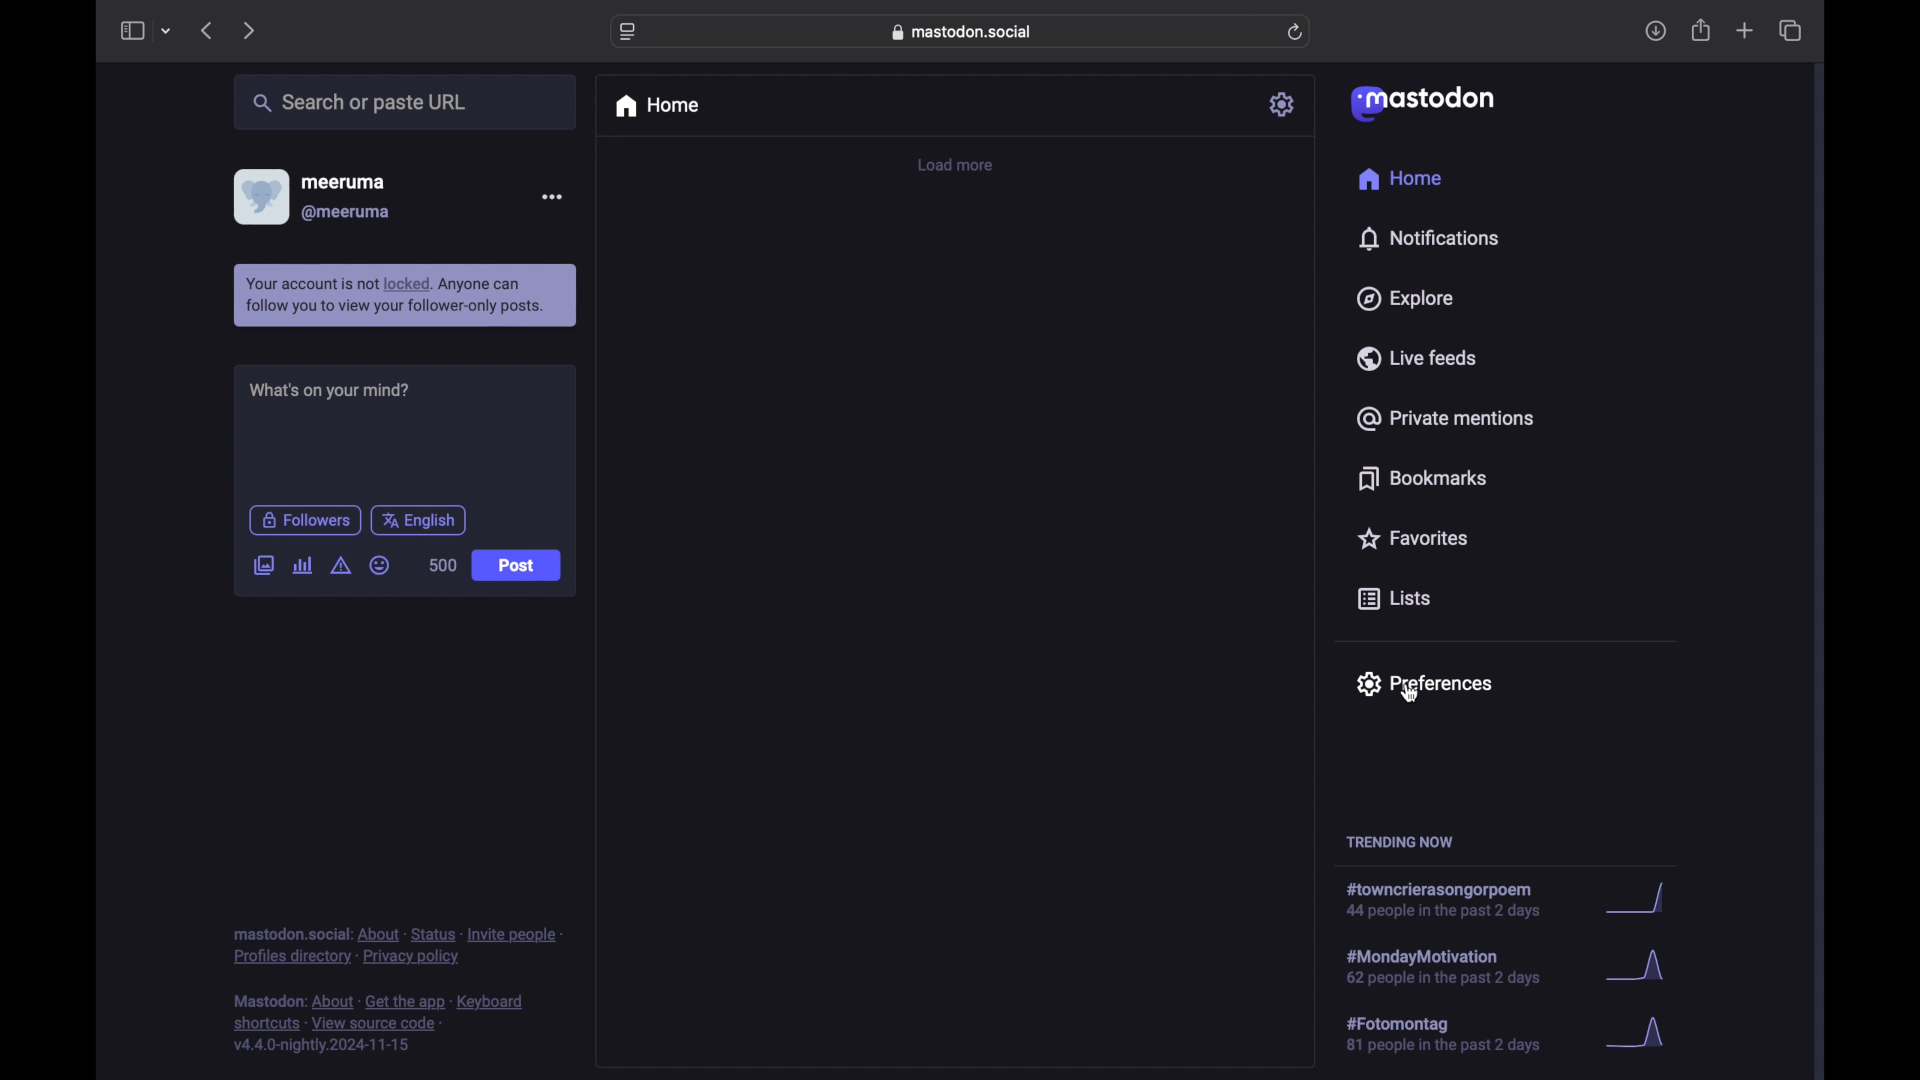 The image size is (1920, 1080). Describe the element at coordinates (305, 519) in the screenshot. I see `followers` at that location.